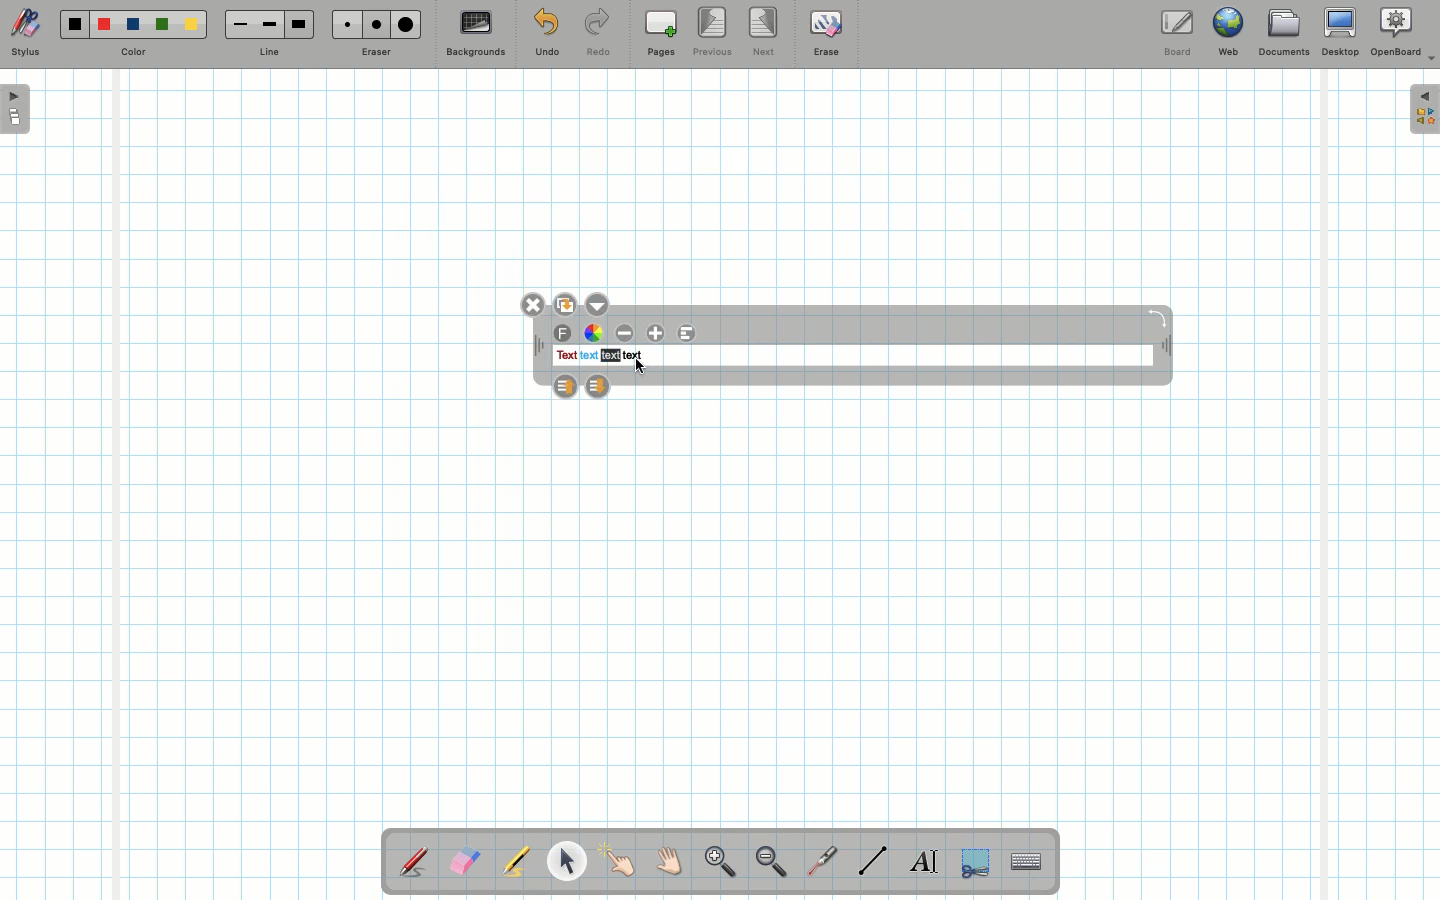 The image size is (1440, 900). What do you see at coordinates (661, 35) in the screenshot?
I see `Pages` at bounding box center [661, 35].